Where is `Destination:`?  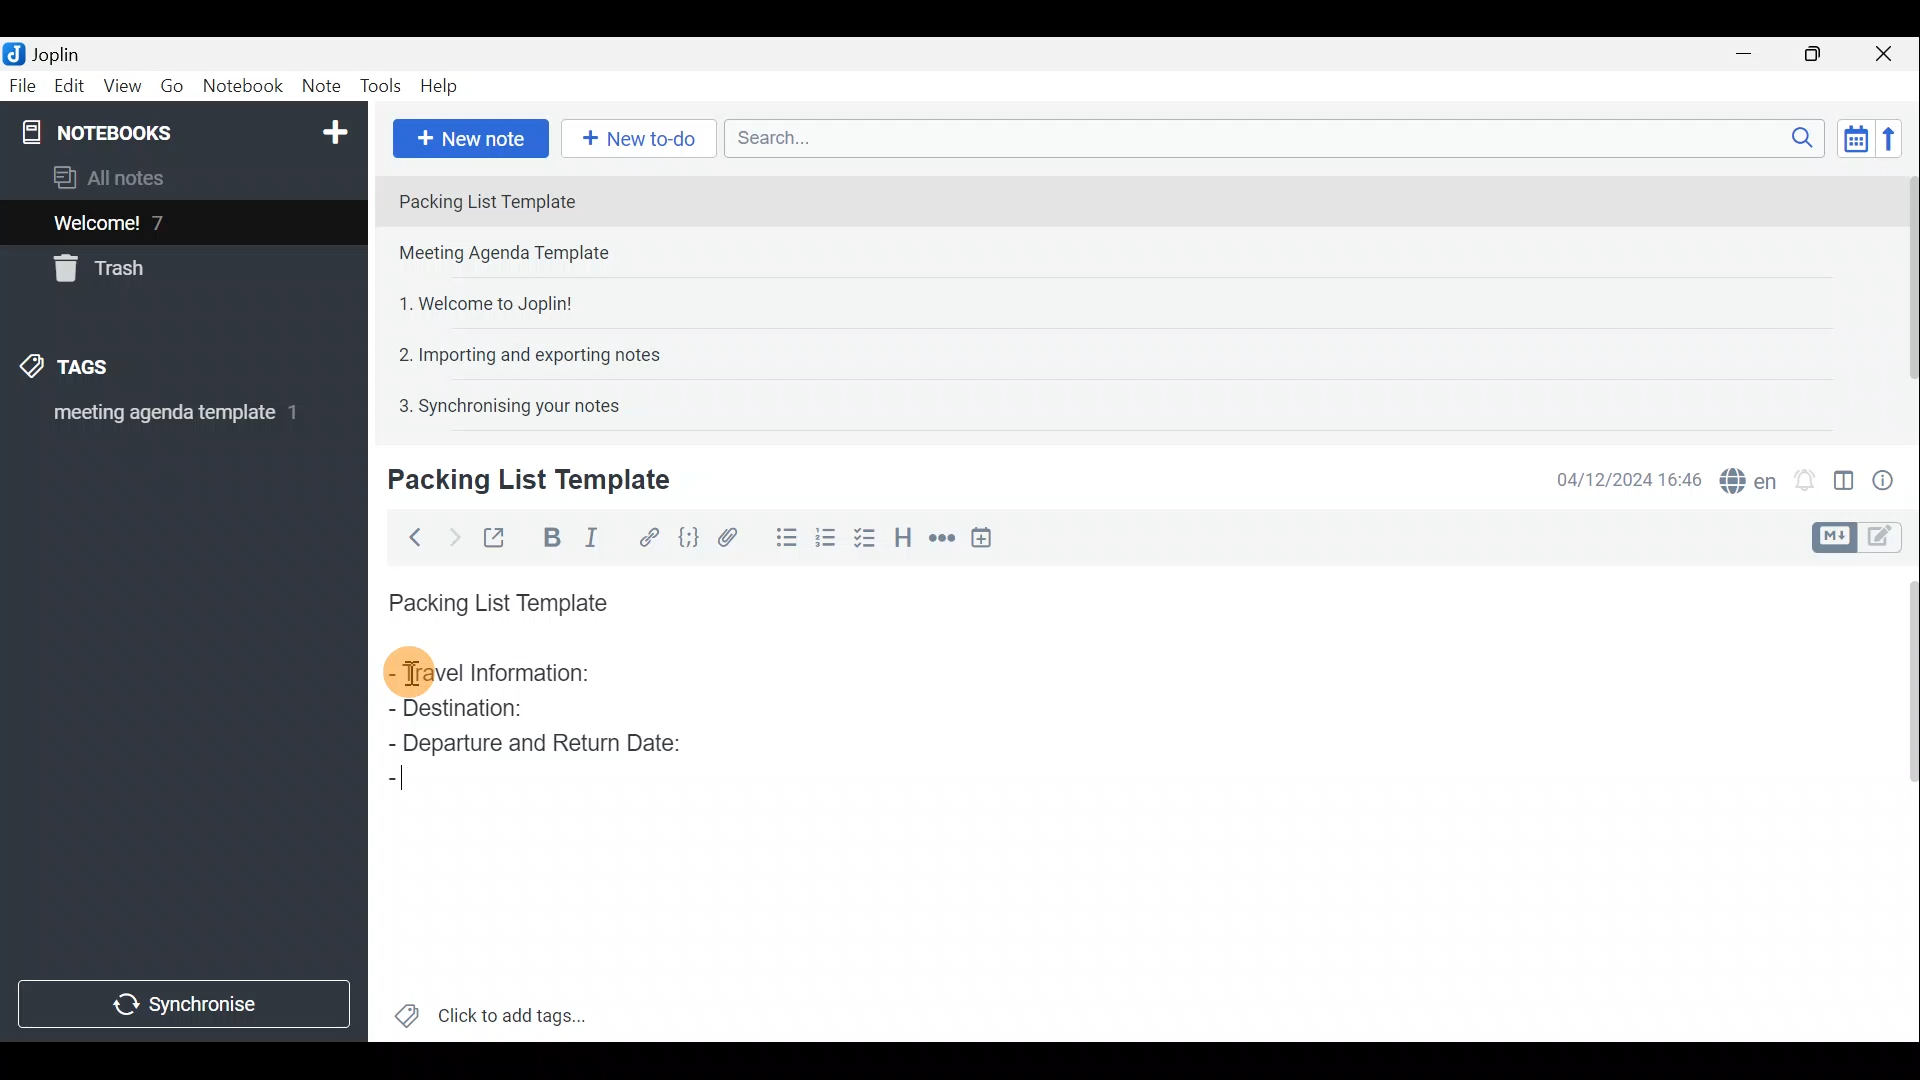
Destination: is located at coordinates (508, 710).